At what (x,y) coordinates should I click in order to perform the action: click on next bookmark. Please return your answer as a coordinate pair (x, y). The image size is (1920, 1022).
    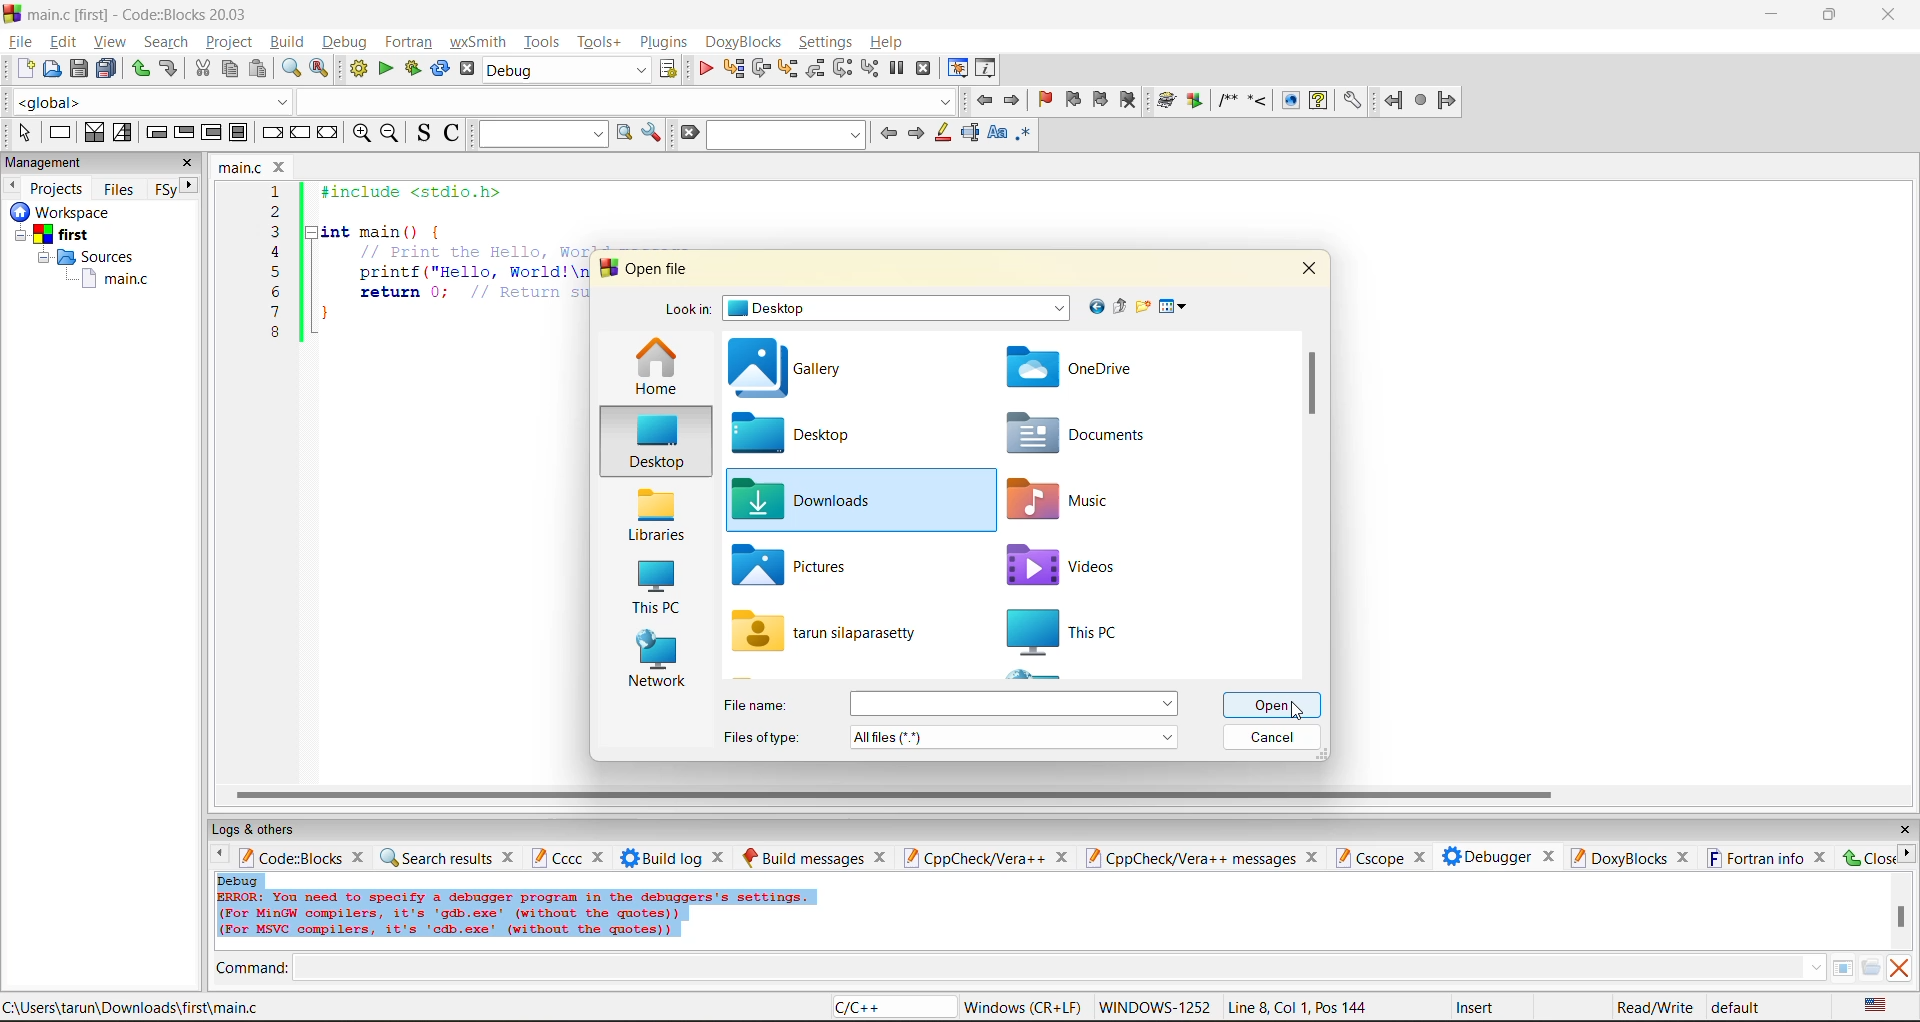
    Looking at the image, I should click on (1102, 97).